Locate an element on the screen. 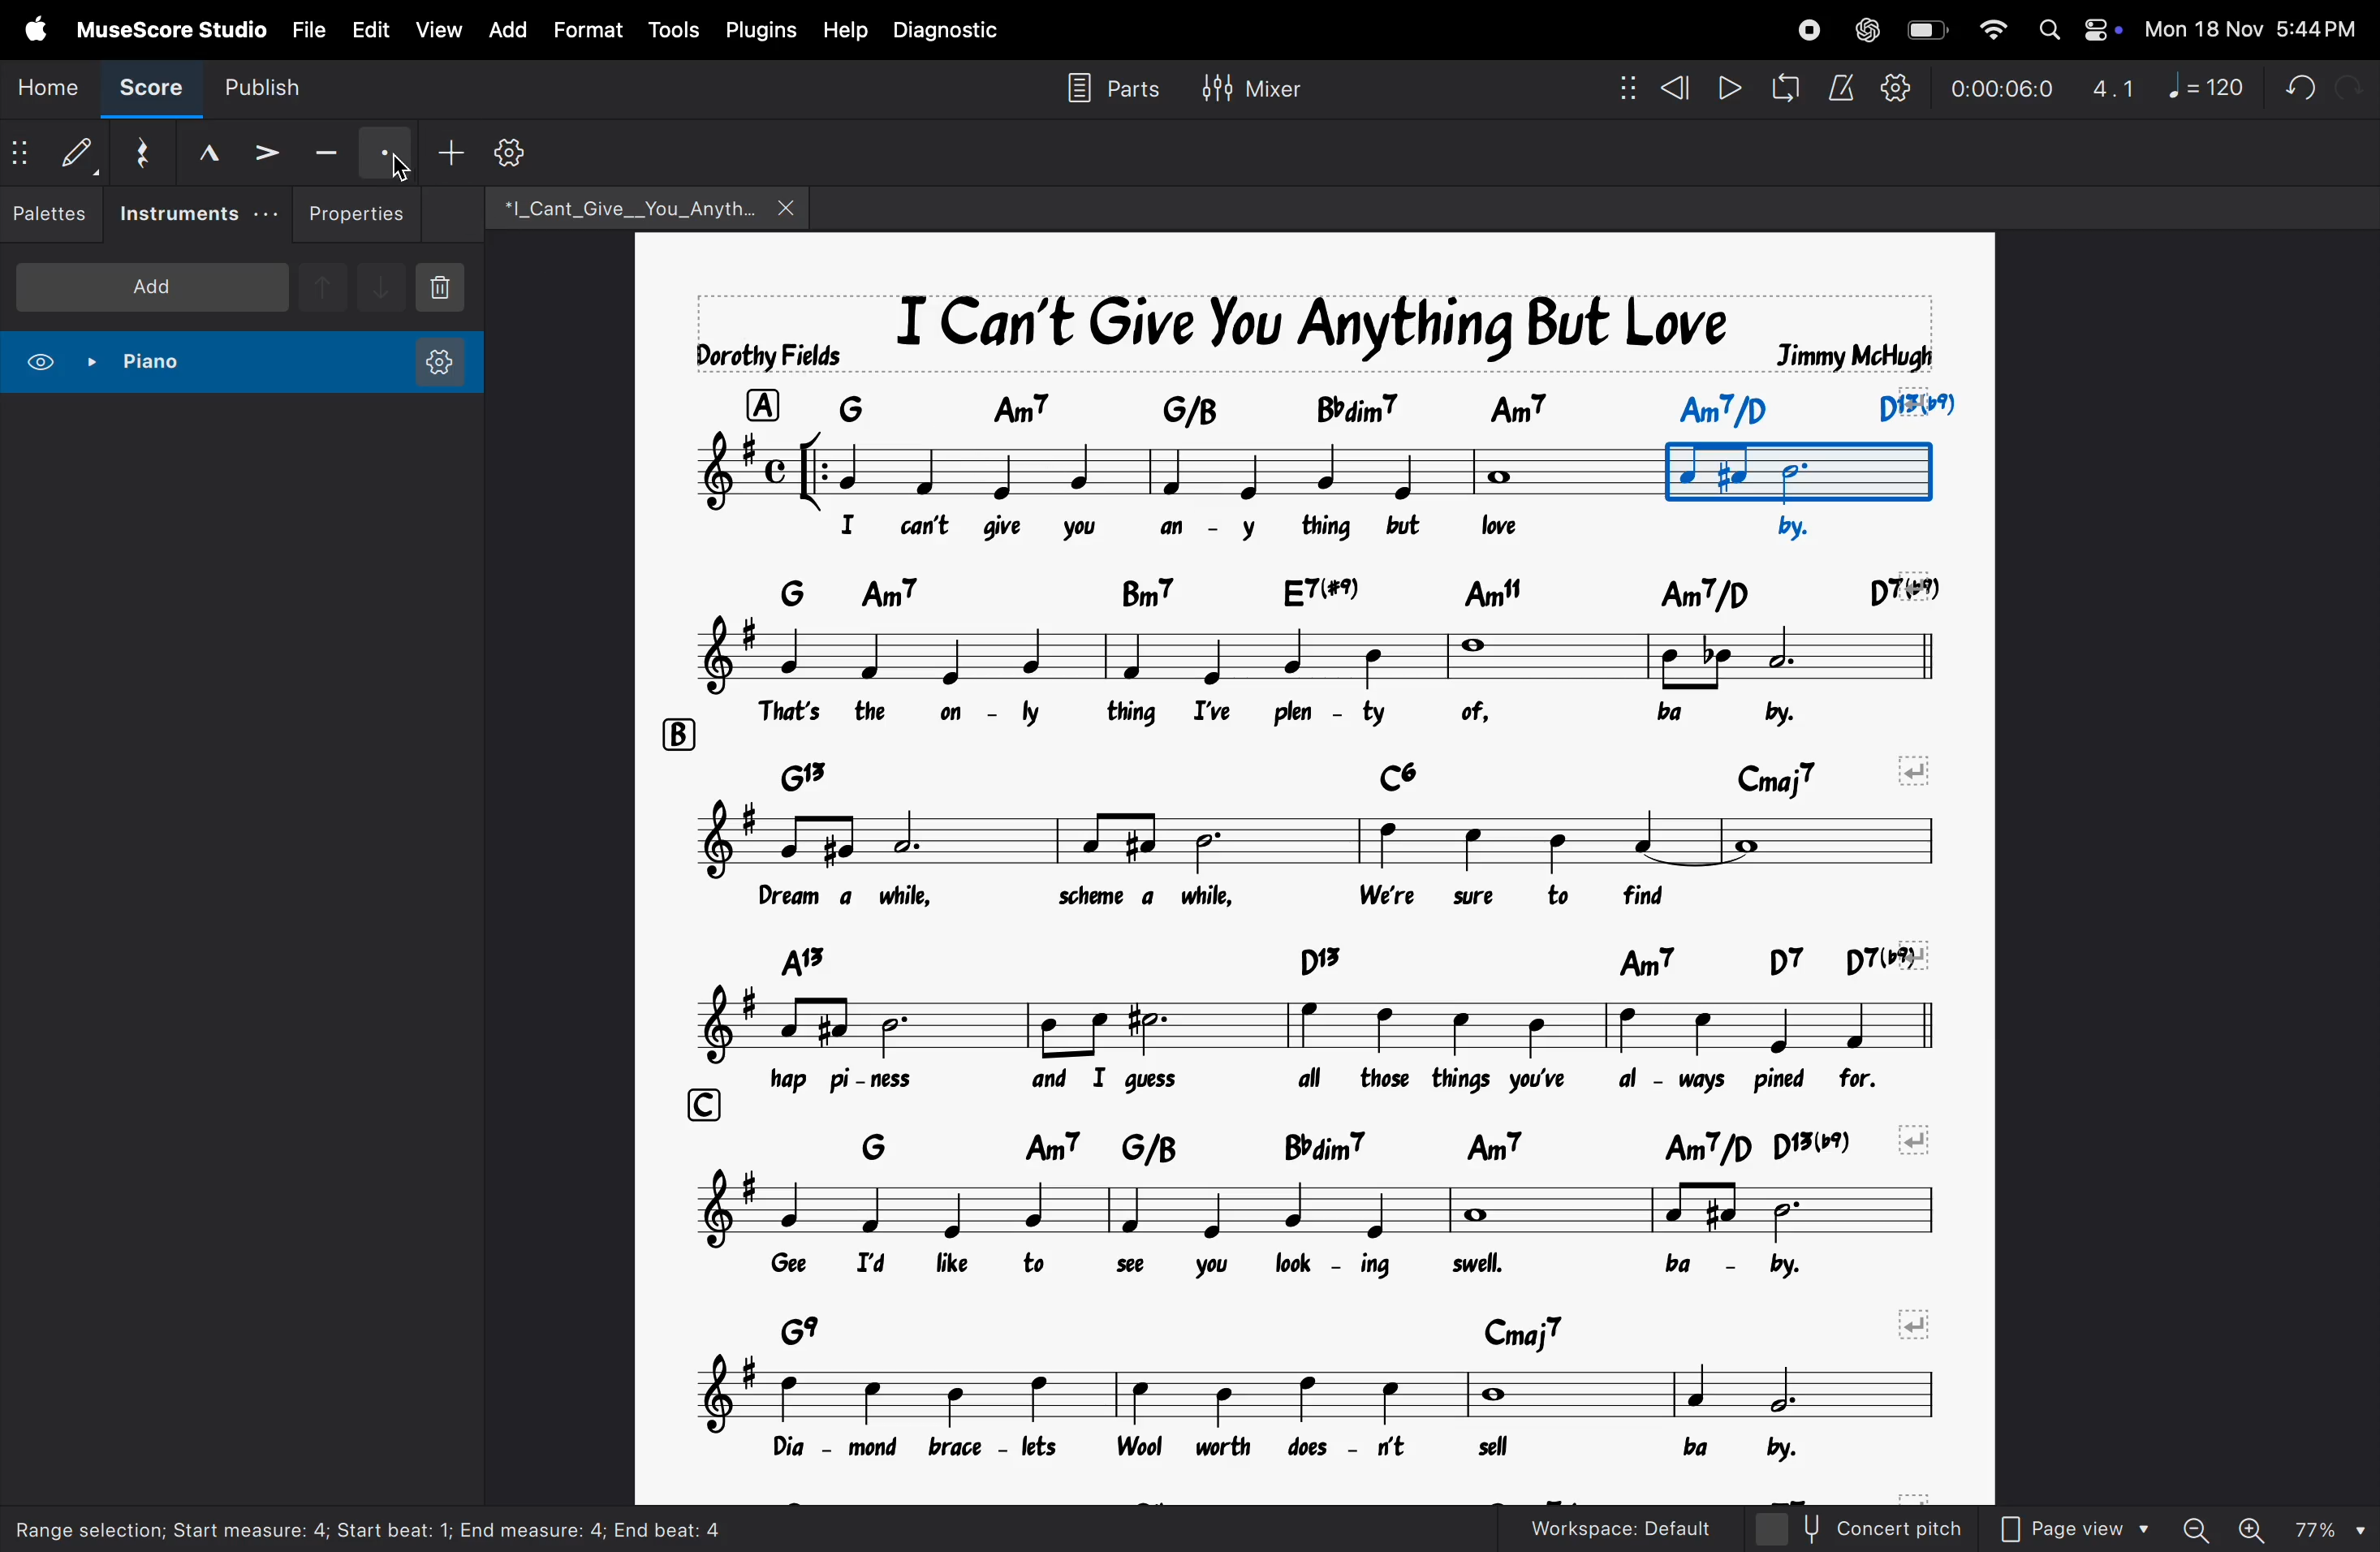  rewind is located at coordinates (1656, 89).